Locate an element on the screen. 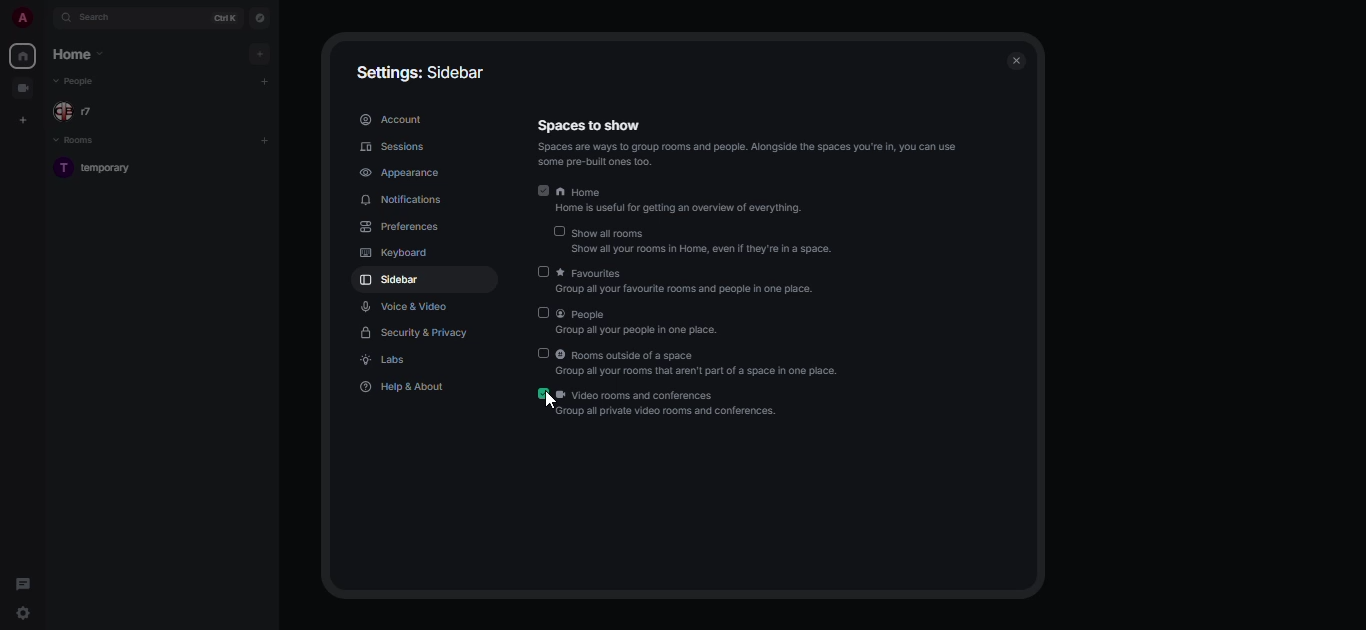 The image size is (1366, 630). disabled is located at coordinates (558, 232).